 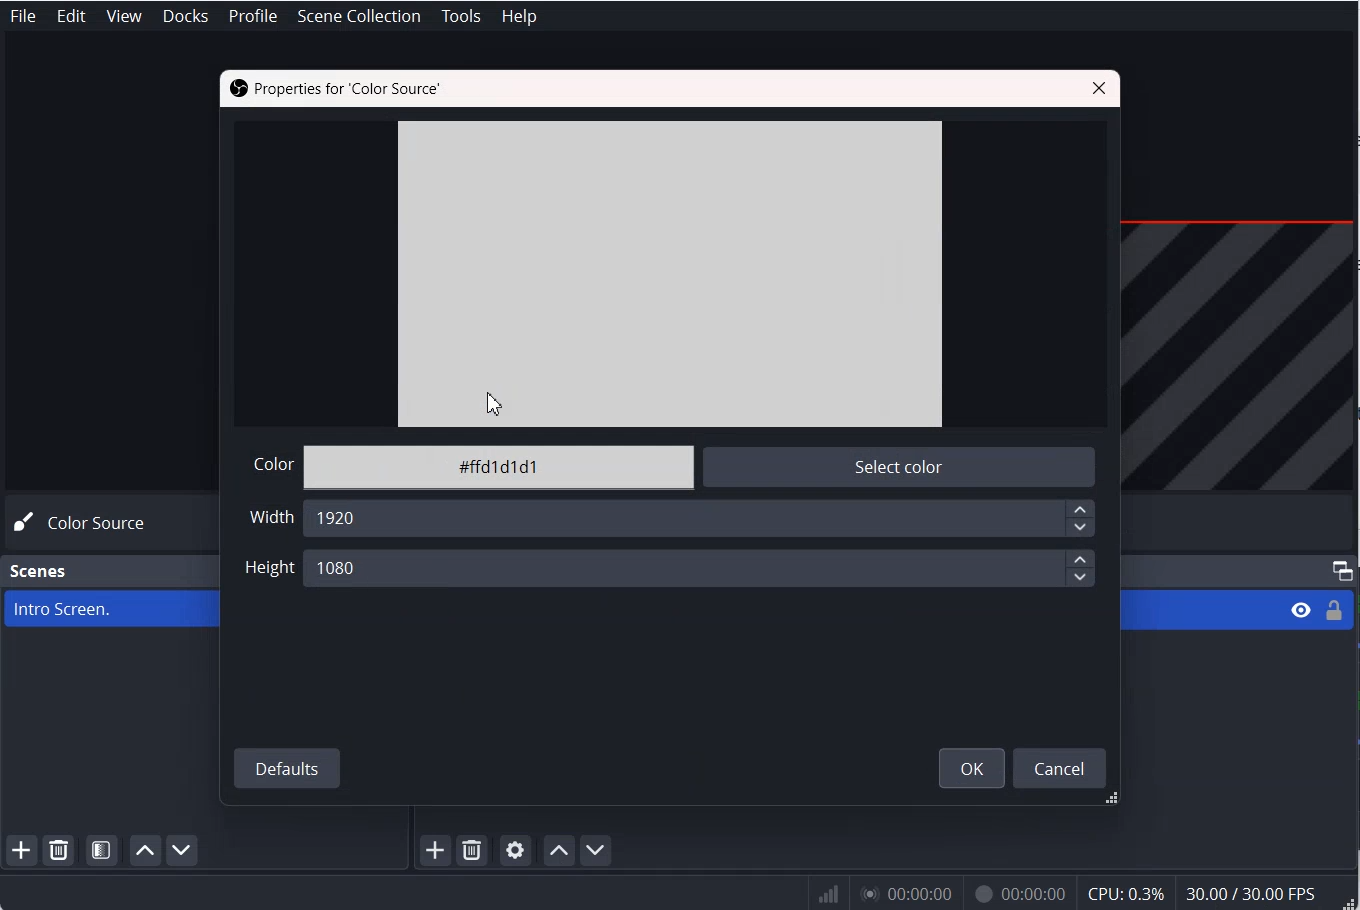 What do you see at coordinates (184, 851) in the screenshot?
I see `Move Scene Down` at bounding box center [184, 851].